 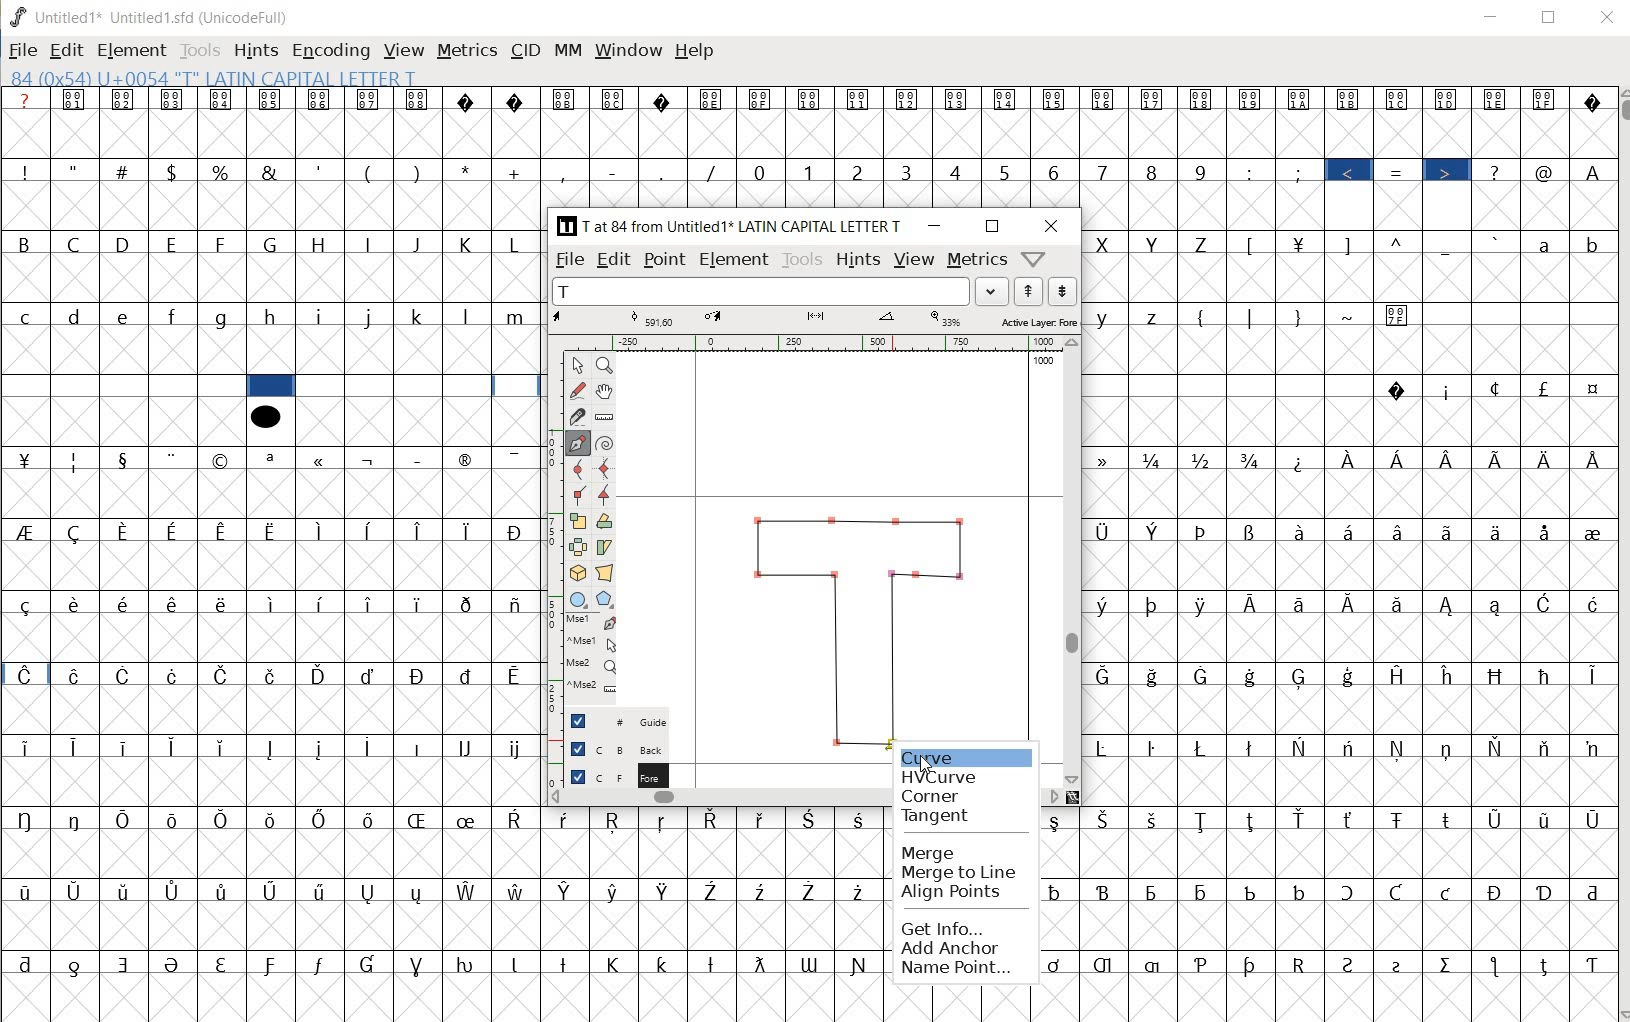 I want to click on Symbol, so click(x=1450, y=460).